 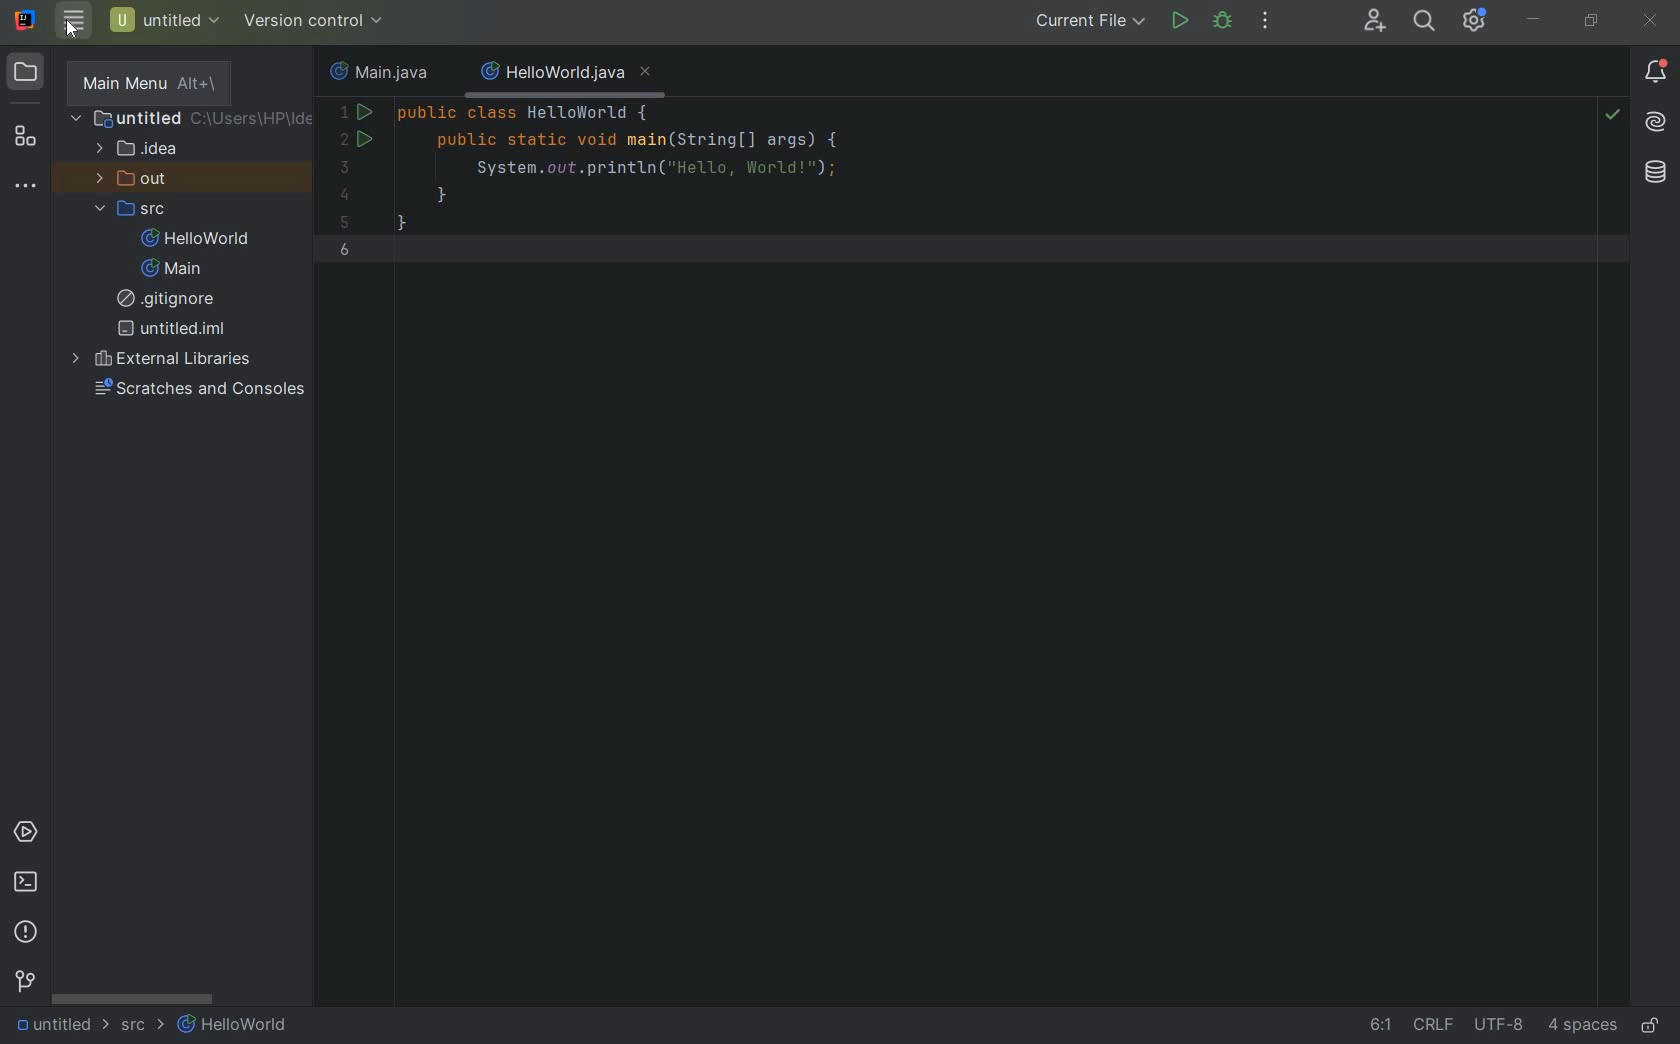 What do you see at coordinates (25, 136) in the screenshot?
I see `STRUCTURE` at bounding box center [25, 136].